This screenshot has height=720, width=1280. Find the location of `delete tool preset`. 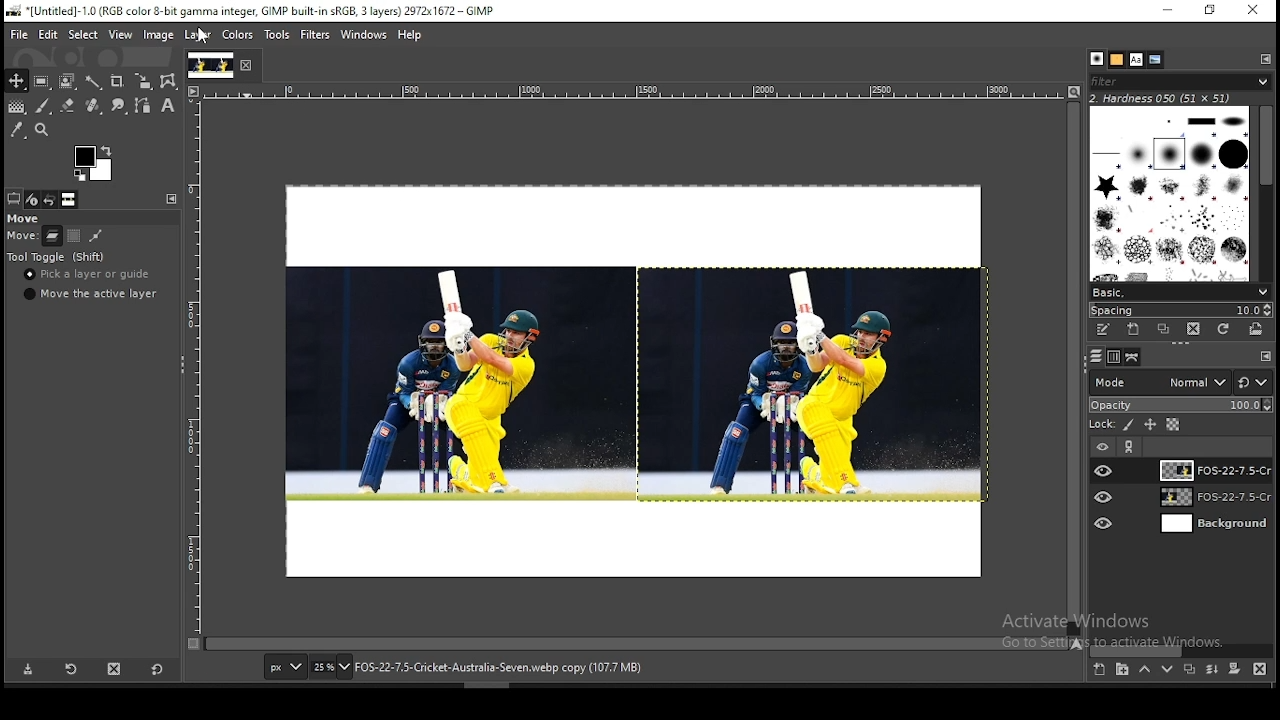

delete tool preset is located at coordinates (116, 668).